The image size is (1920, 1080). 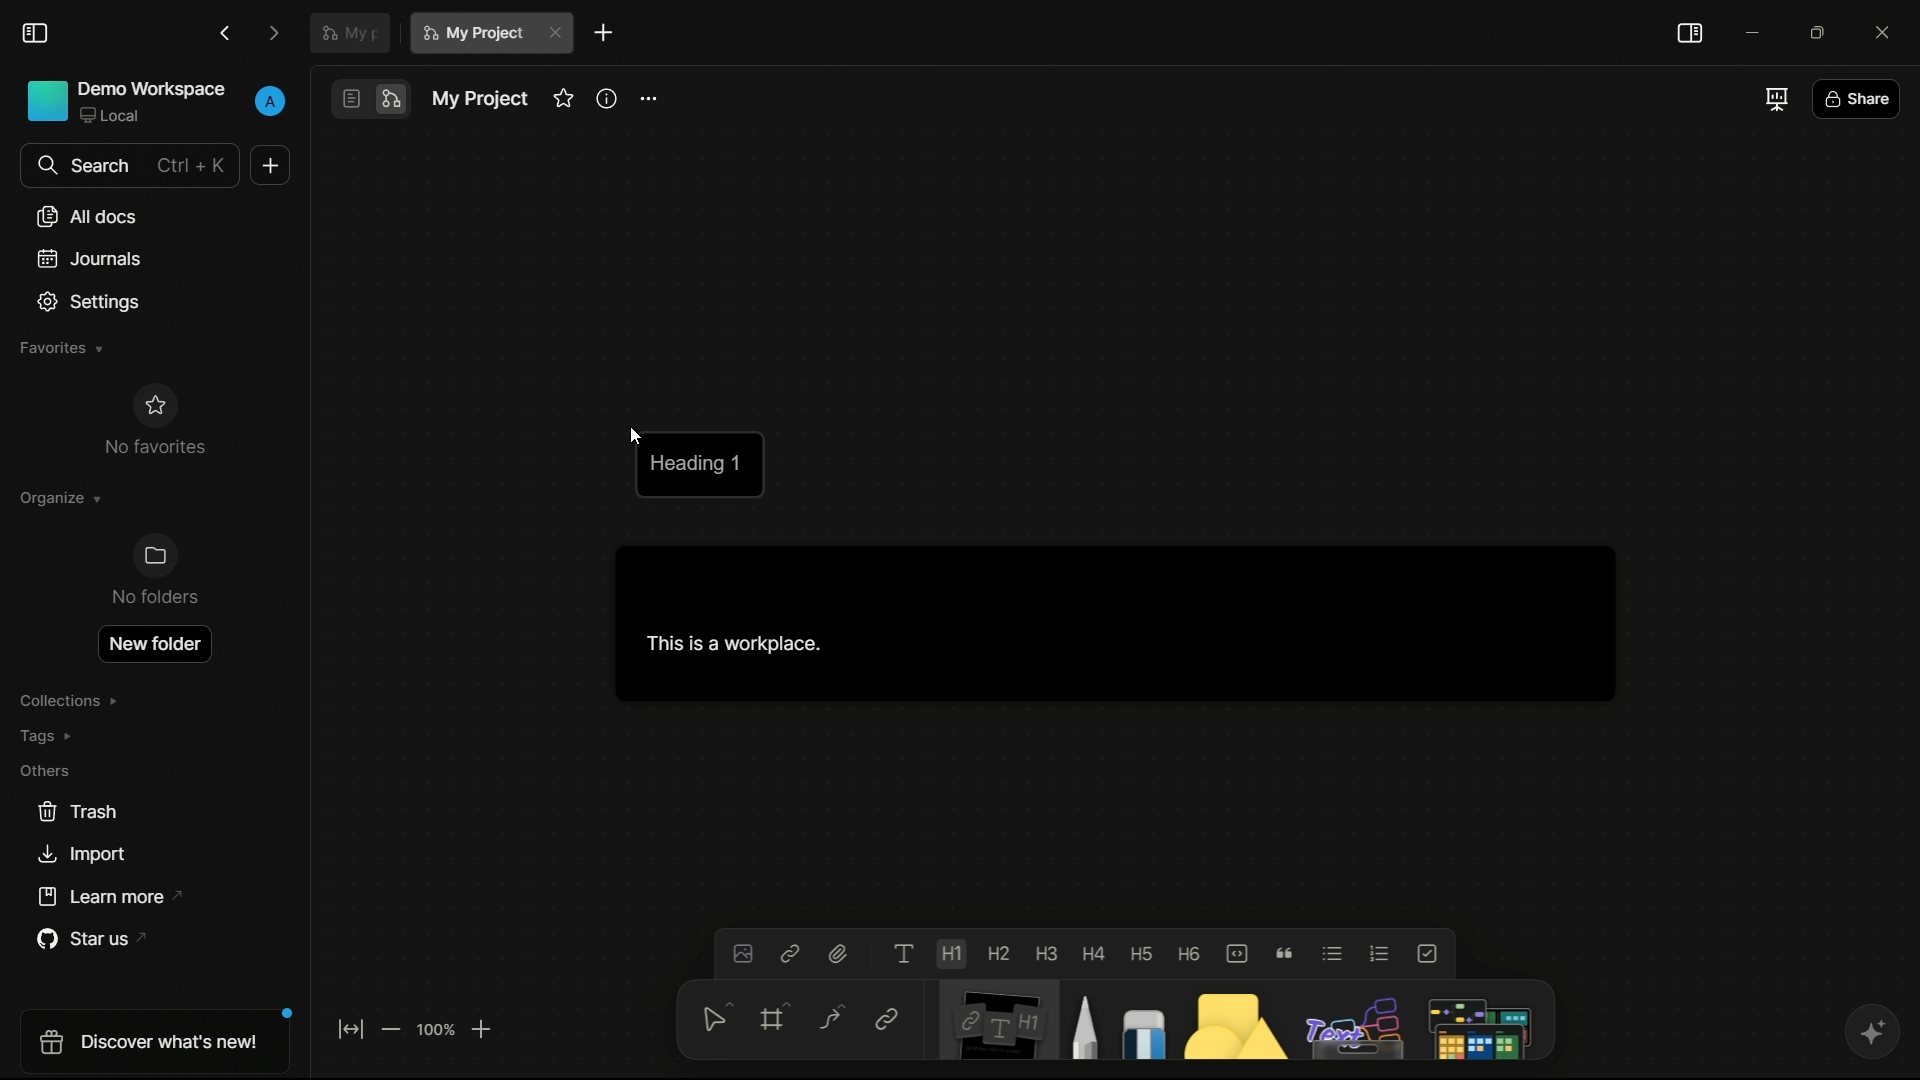 I want to click on profile, so click(x=270, y=102).